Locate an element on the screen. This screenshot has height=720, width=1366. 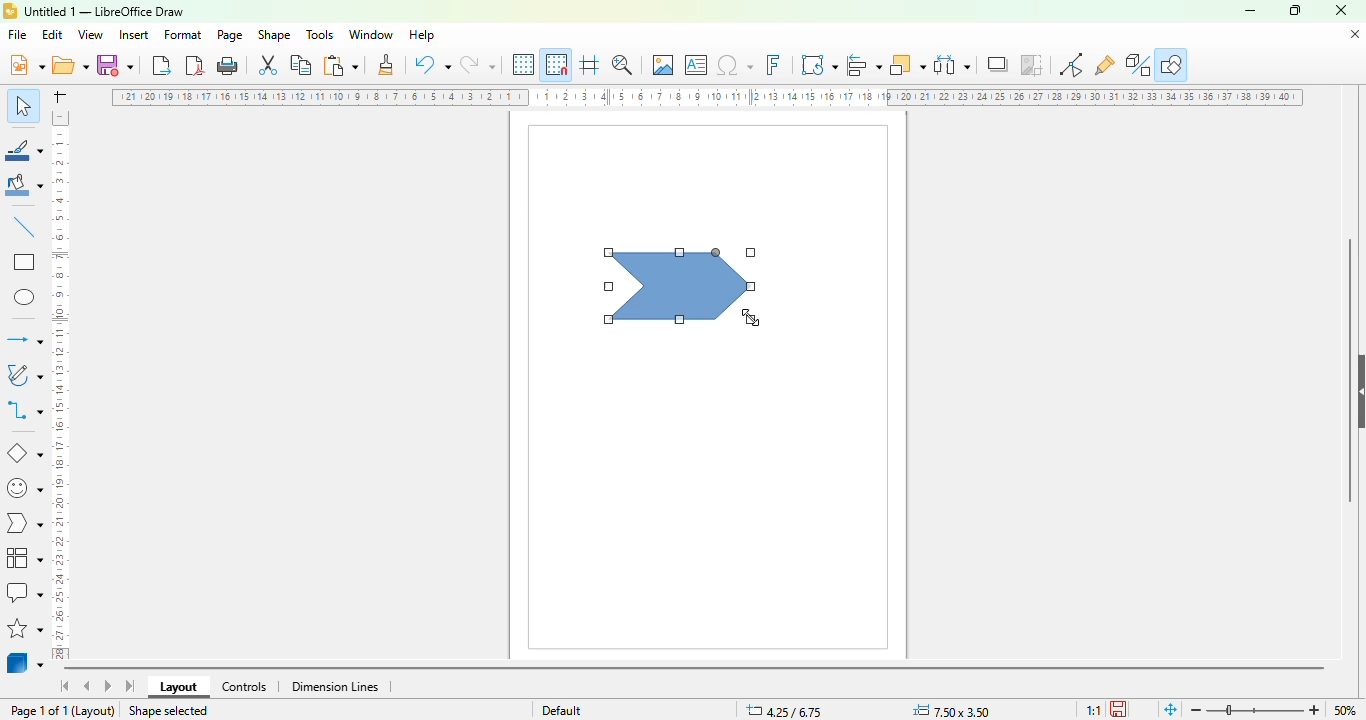
curves and polygons is located at coordinates (23, 375).